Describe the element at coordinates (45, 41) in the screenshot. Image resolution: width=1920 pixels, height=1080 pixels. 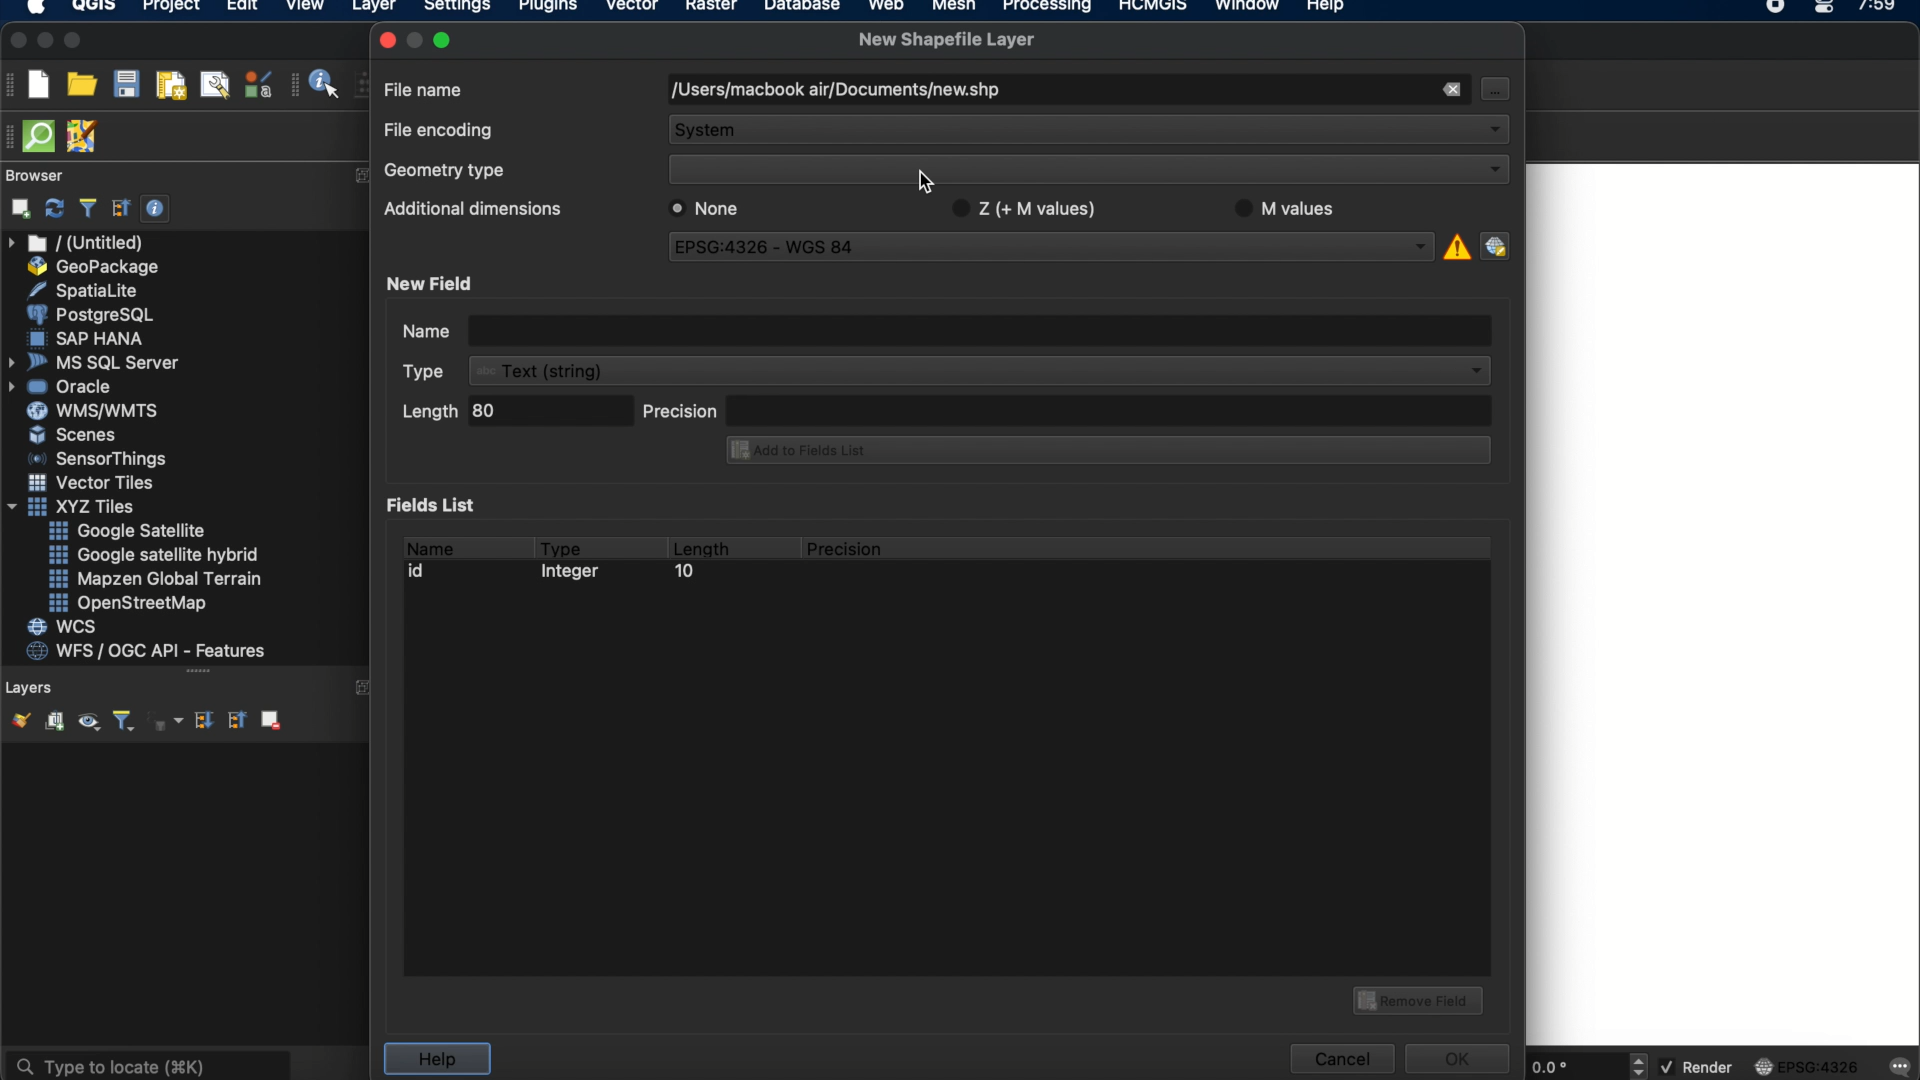
I see `minimize` at that location.